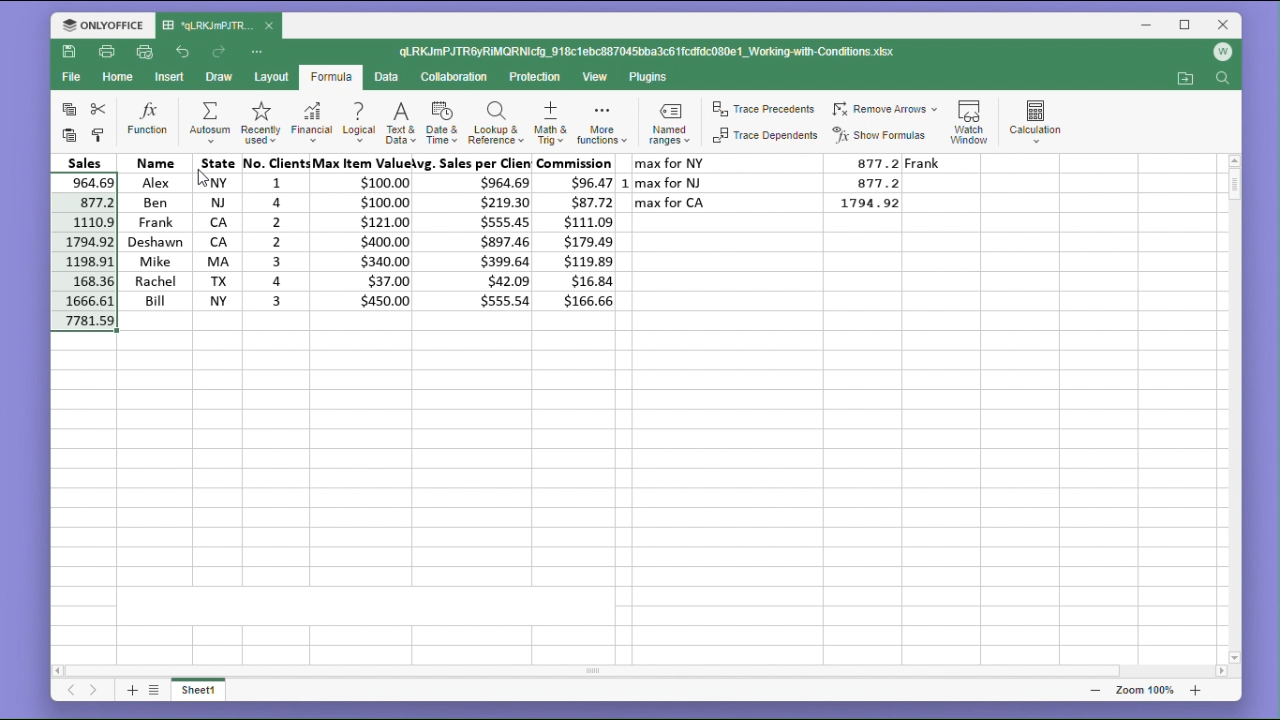  I want to click on names, so click(152, 231).